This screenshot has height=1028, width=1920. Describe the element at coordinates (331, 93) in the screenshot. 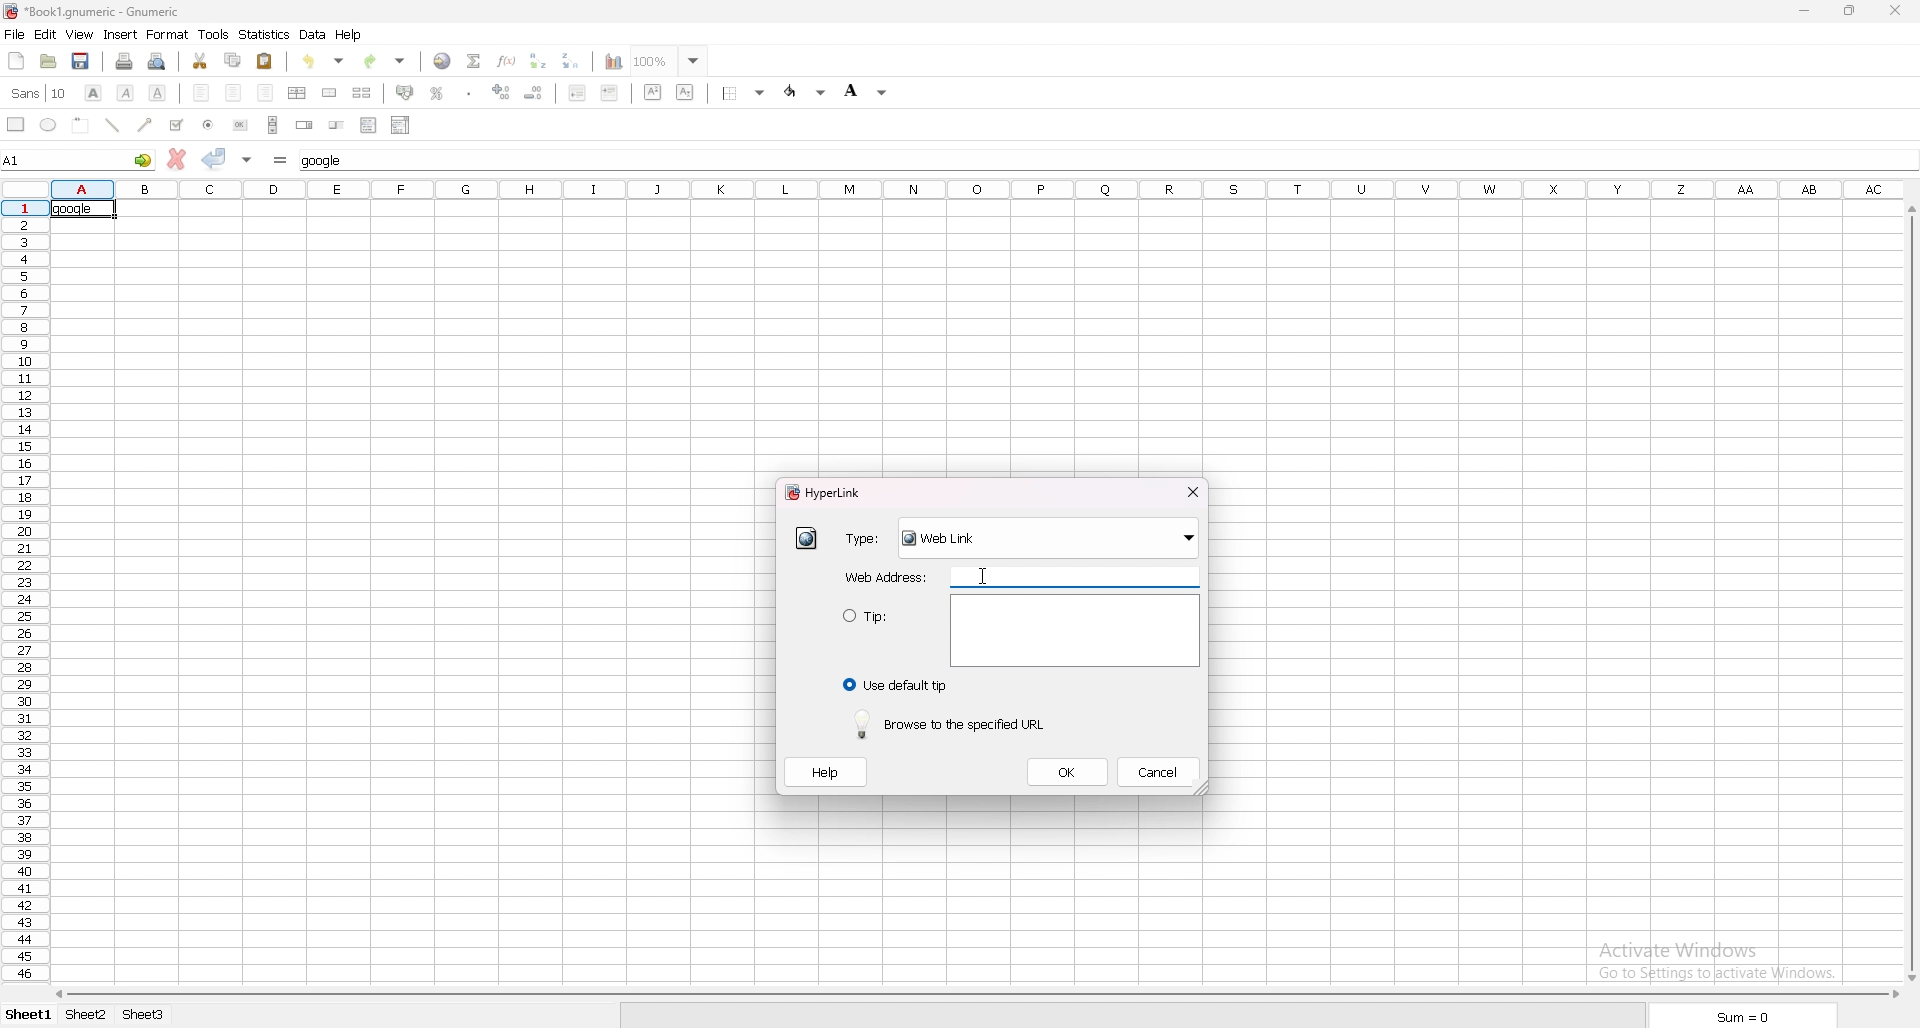

I see `merge cell` at that location.